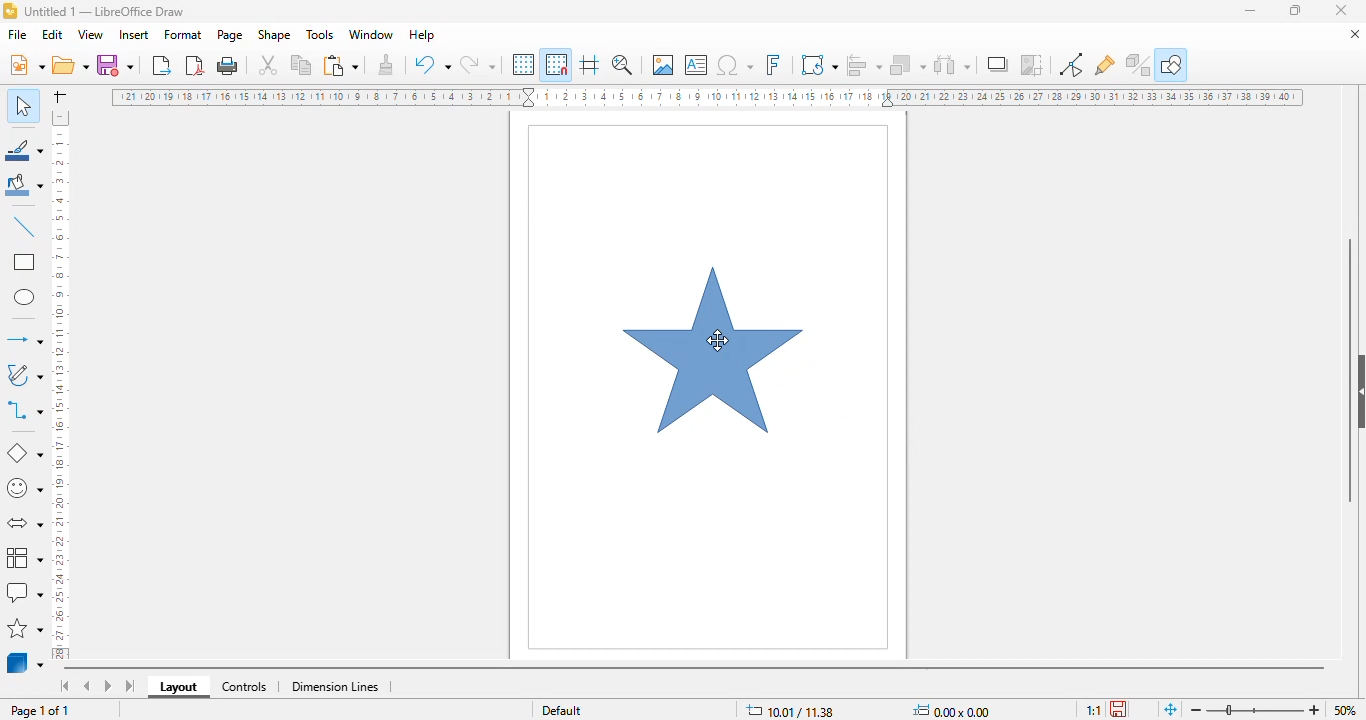 The width and height of the screenshot is (1366, 720). What do you see at coordinates (24, 340) in the screenshot?
I see `lines and arrows` at bounding box center [24, 340].